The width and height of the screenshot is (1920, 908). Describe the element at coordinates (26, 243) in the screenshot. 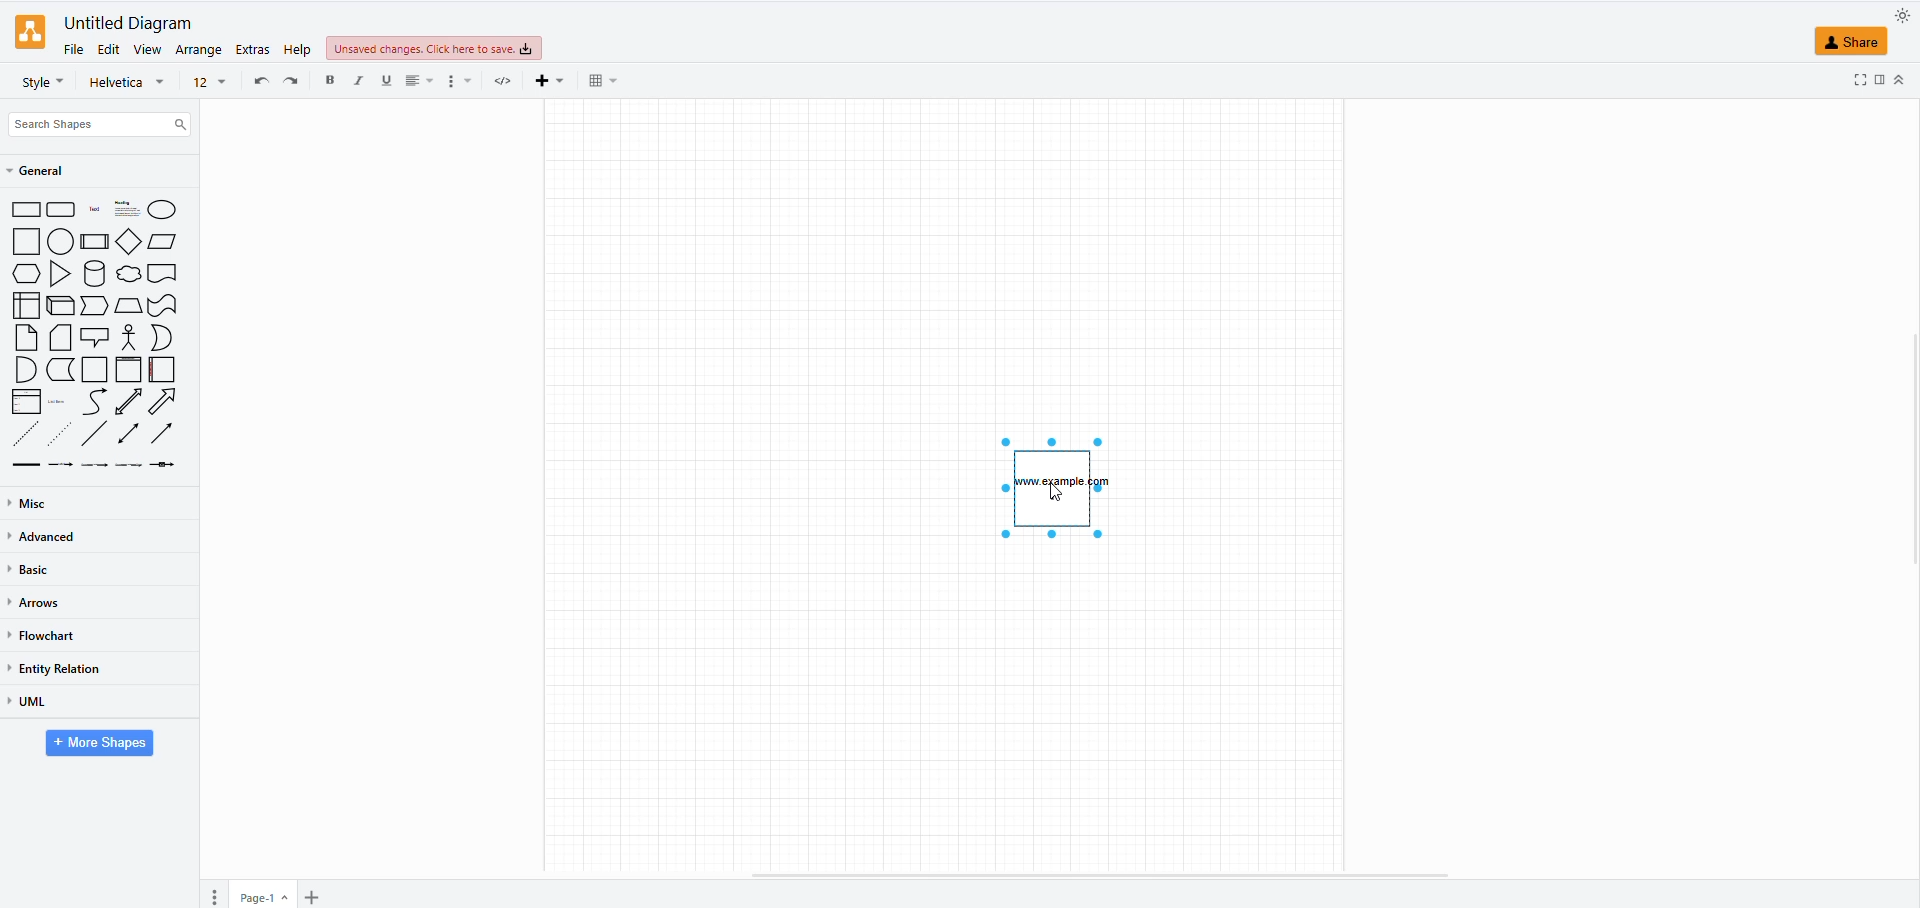

I see `square` at that location.